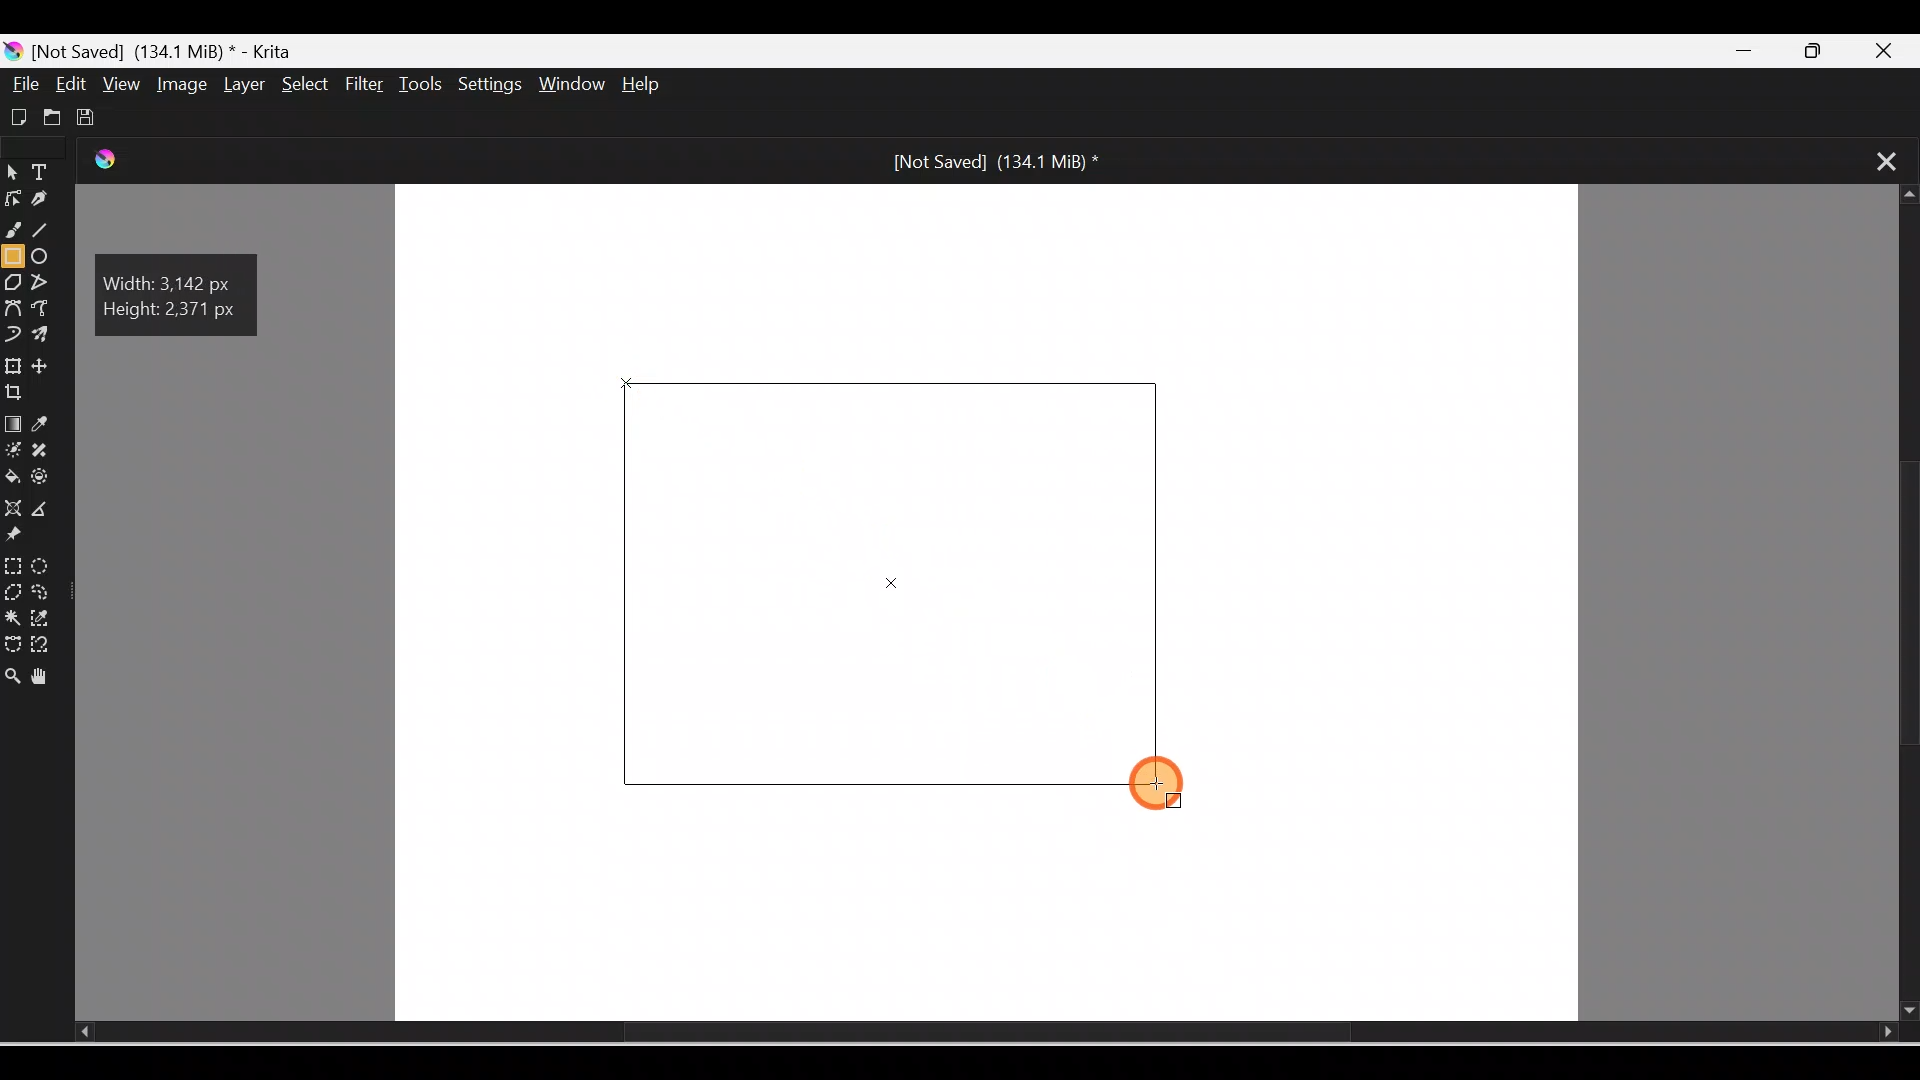  Describe the element at coordinates (13, 451) in the screenshot. I see `Colorize mask tool` at that location.